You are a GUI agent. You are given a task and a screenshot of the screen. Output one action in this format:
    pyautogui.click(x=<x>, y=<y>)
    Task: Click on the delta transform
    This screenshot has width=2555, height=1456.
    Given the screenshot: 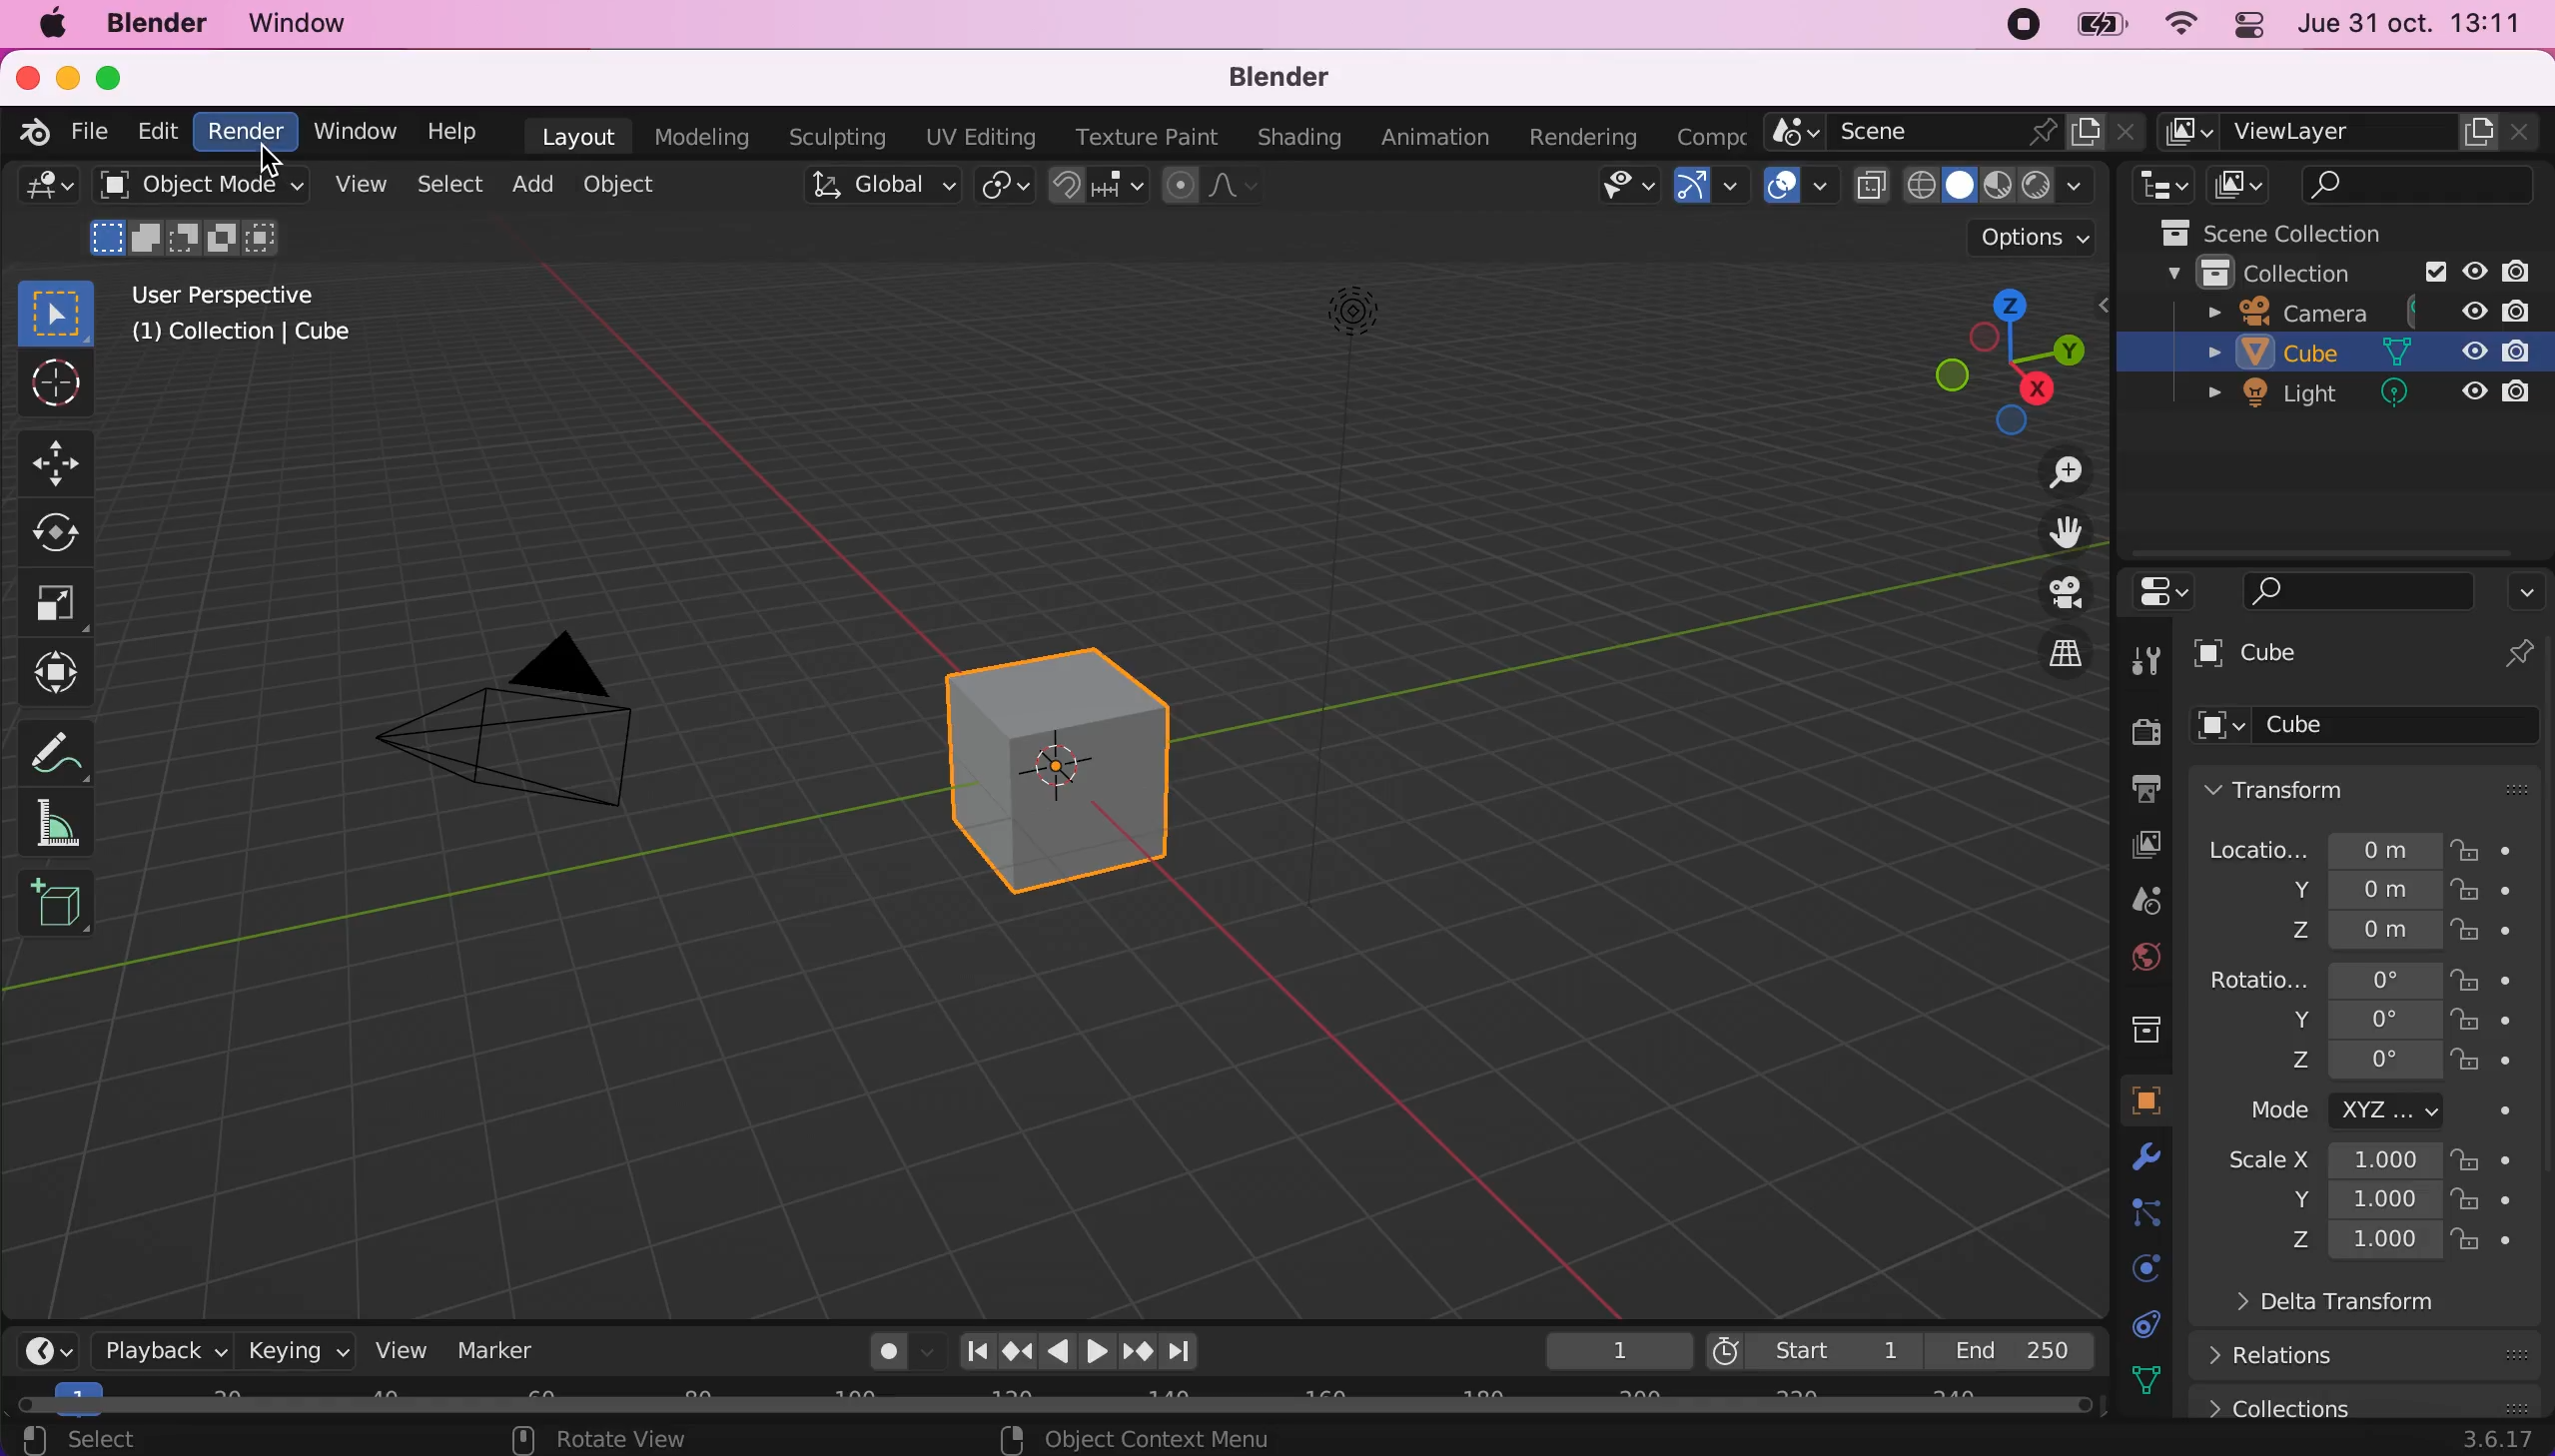 What is the action you would take?
    pyautogui.click(x=2320, y=1309)
    